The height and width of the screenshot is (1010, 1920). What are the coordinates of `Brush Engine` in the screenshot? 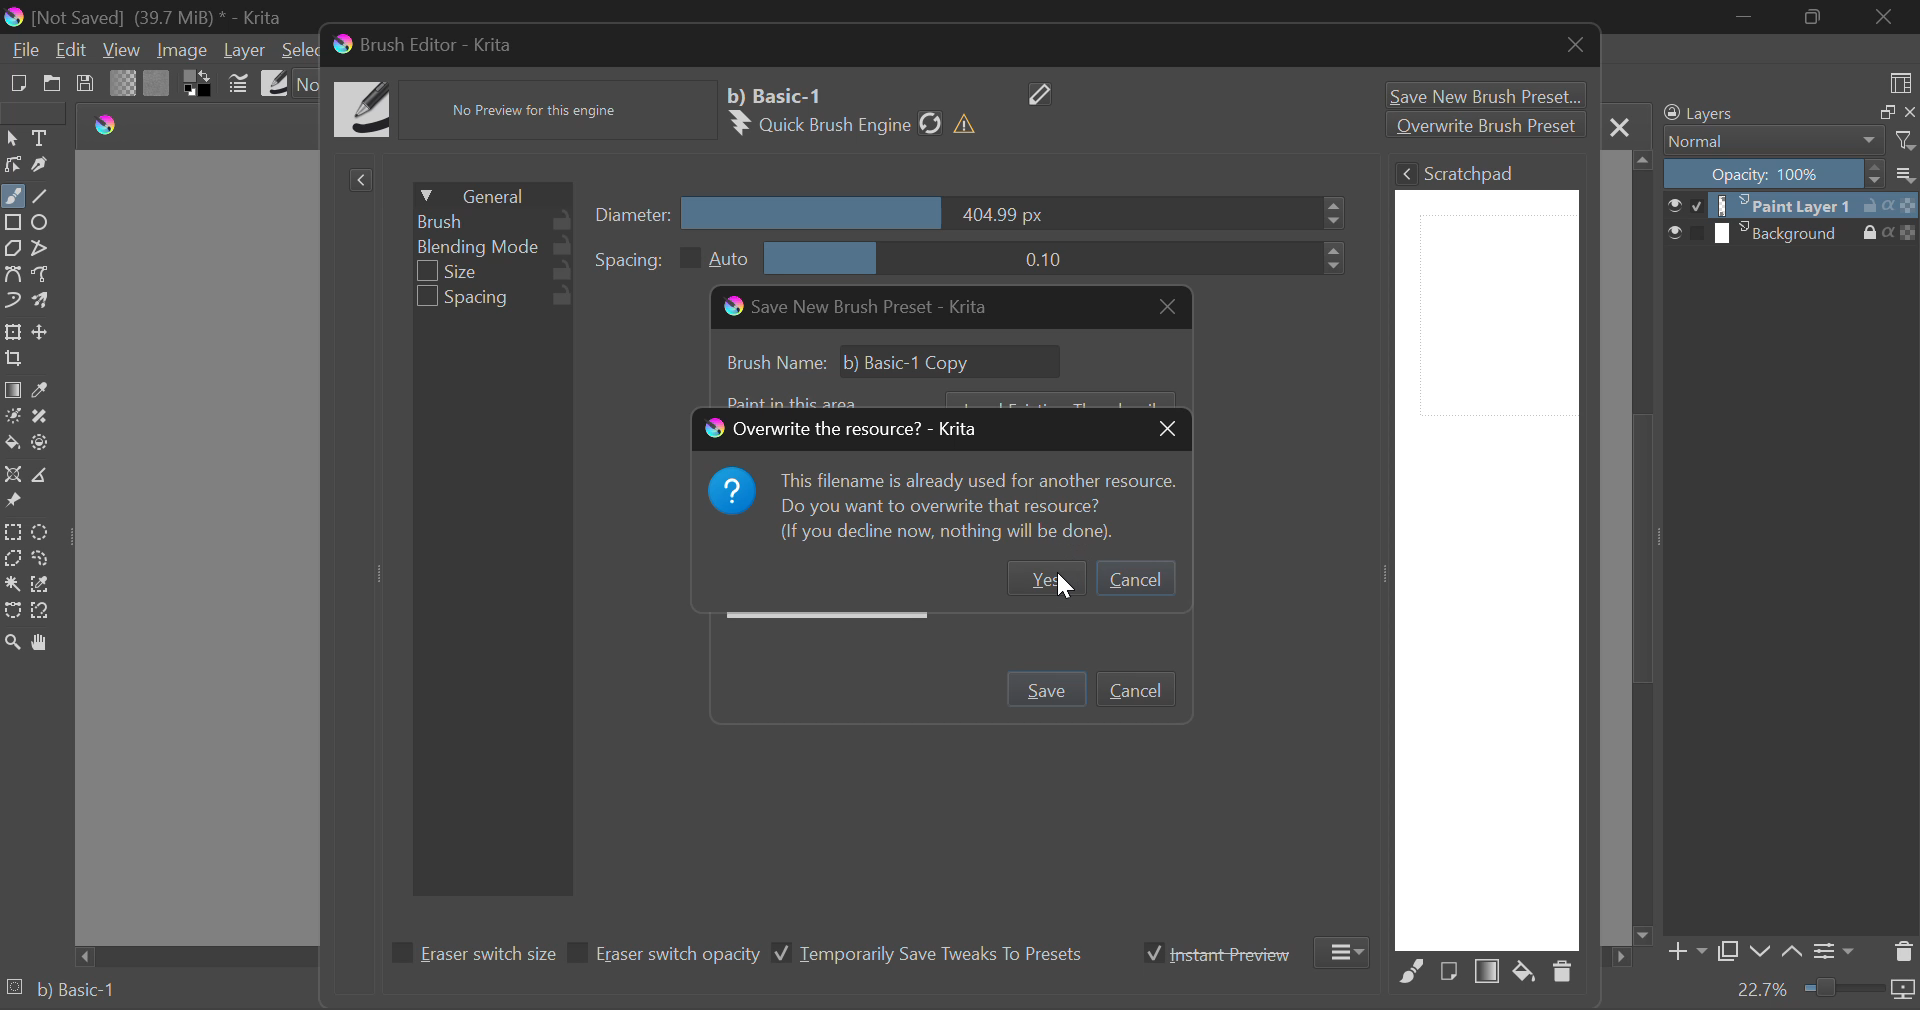 It's located at (857, 124).